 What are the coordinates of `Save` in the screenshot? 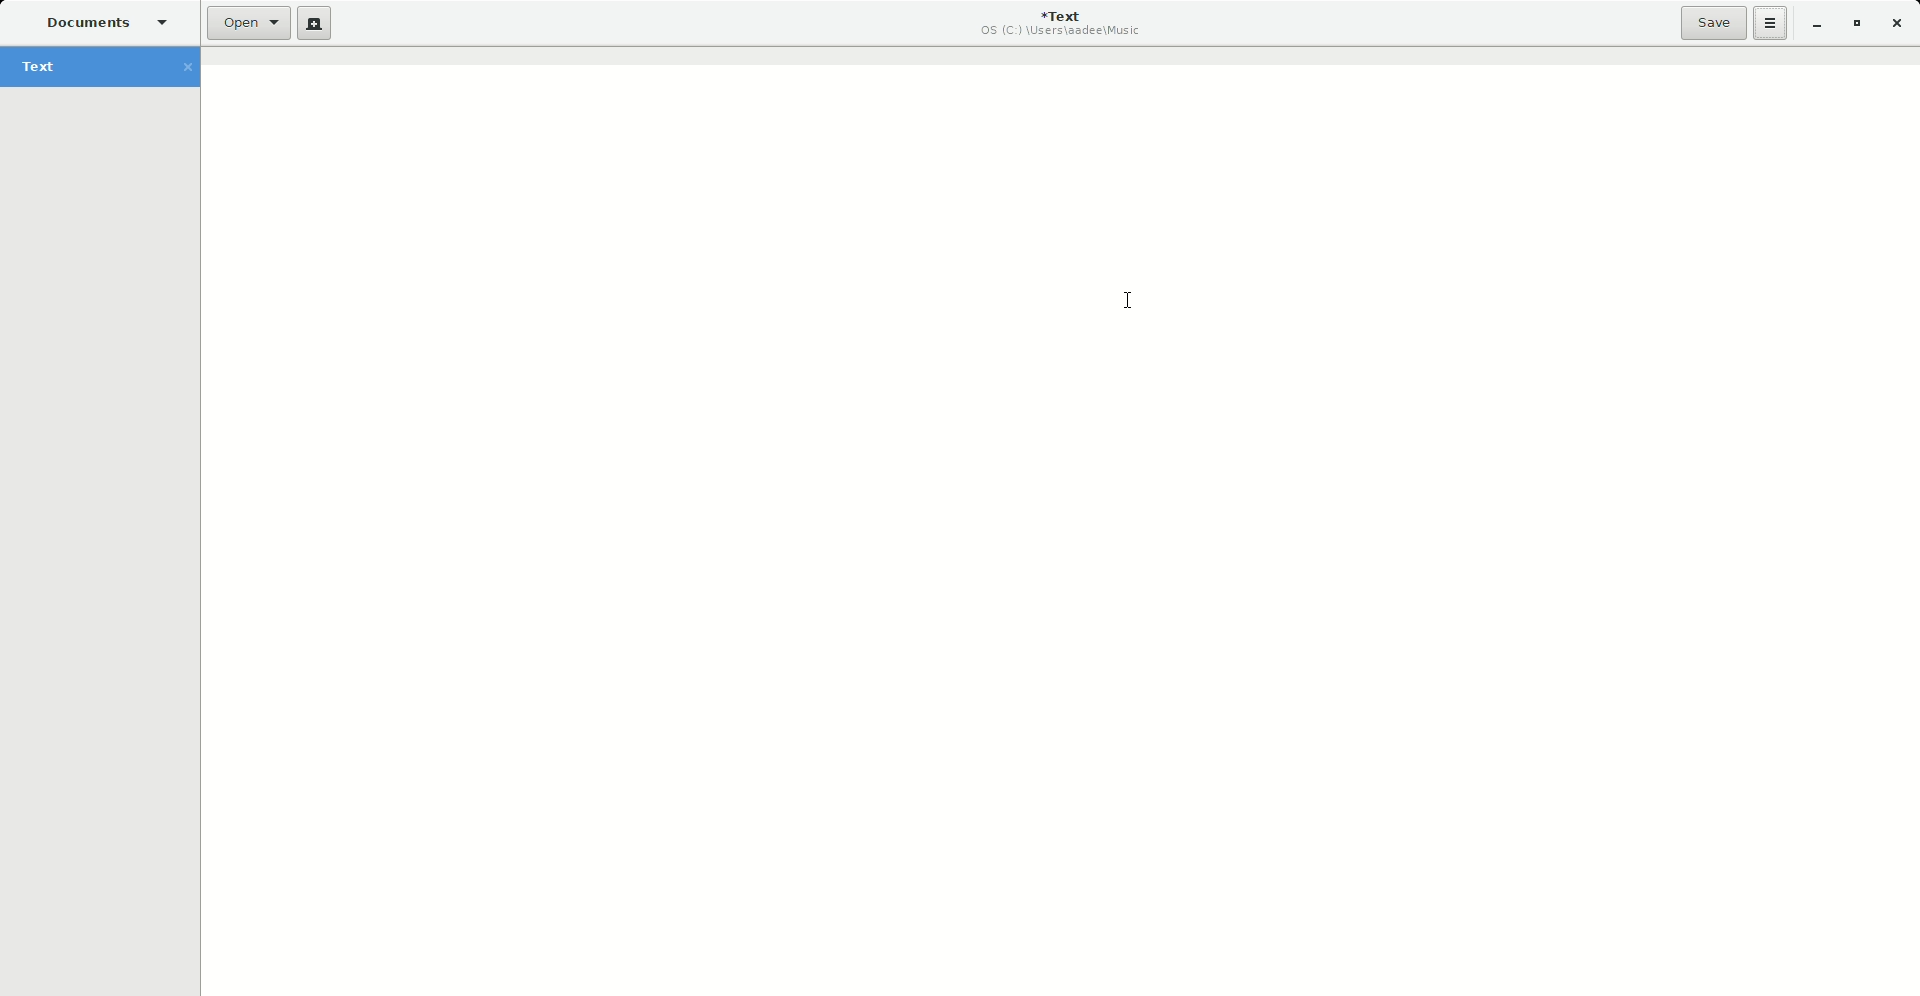 It's located at (1713, 23).